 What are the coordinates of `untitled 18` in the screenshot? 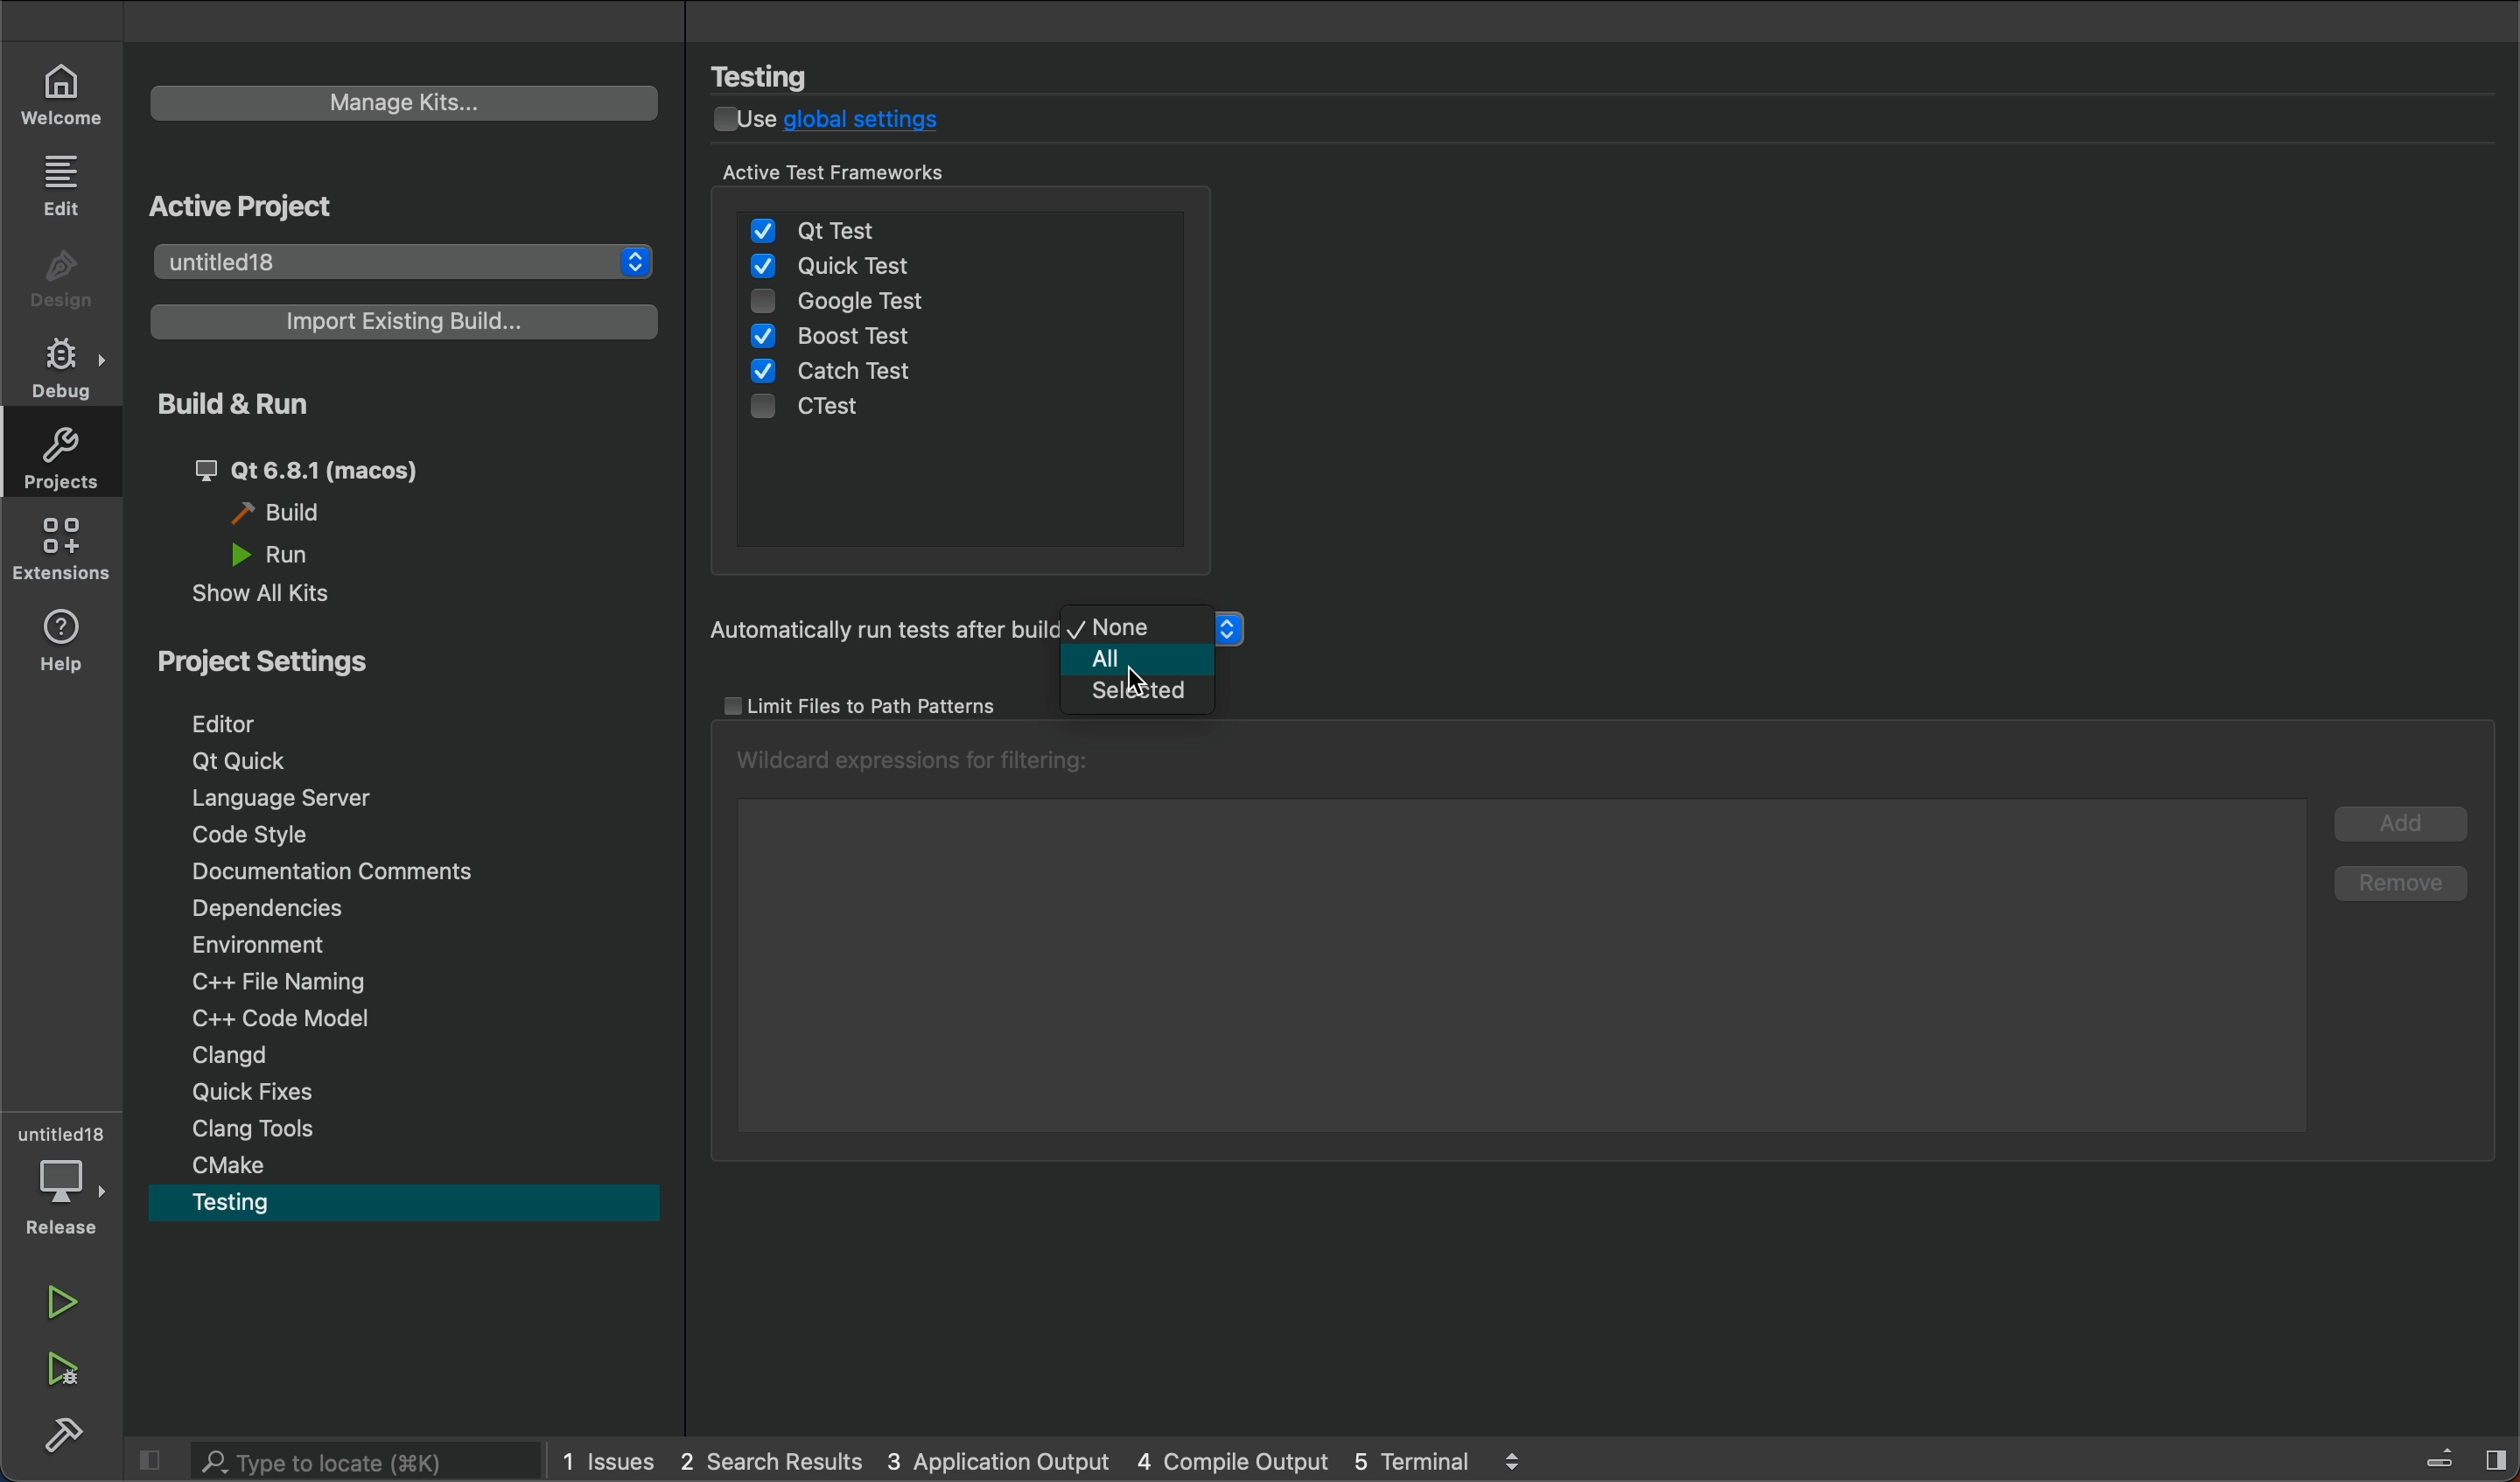 It's located at (397, 265).